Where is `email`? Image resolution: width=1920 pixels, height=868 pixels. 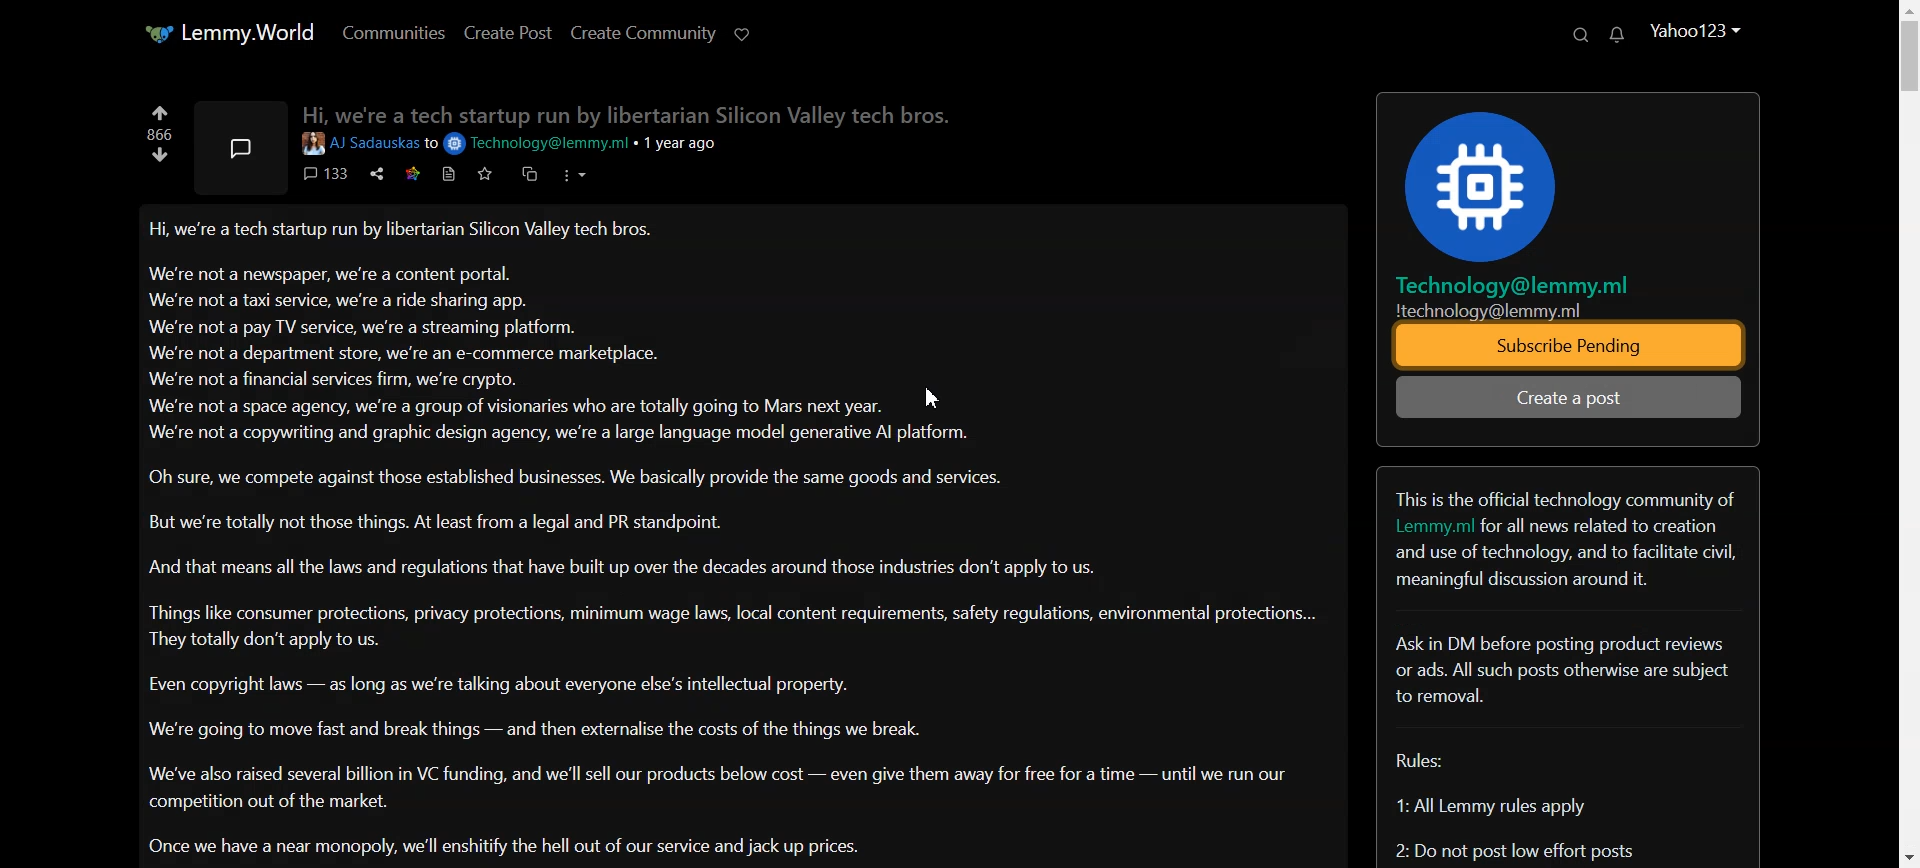
email is located at coordinates (553, 142).